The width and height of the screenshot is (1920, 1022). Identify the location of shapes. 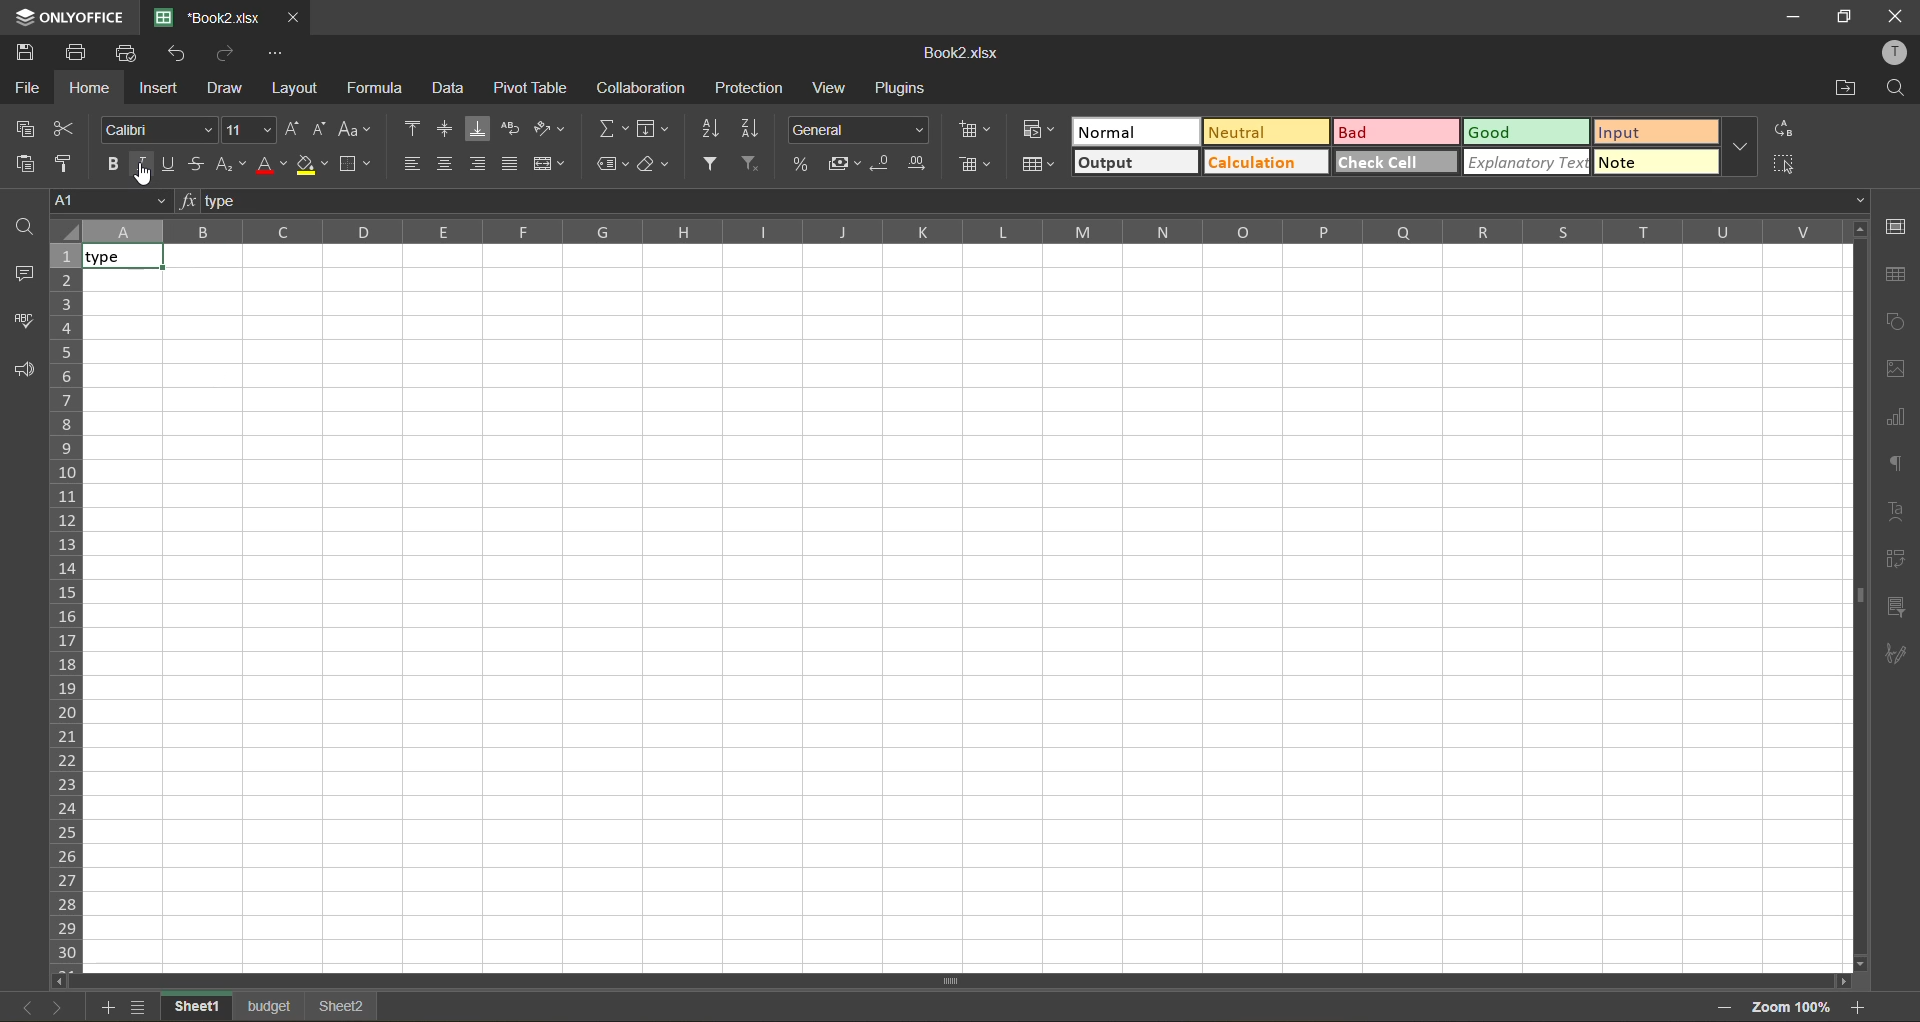
(1898, 326).